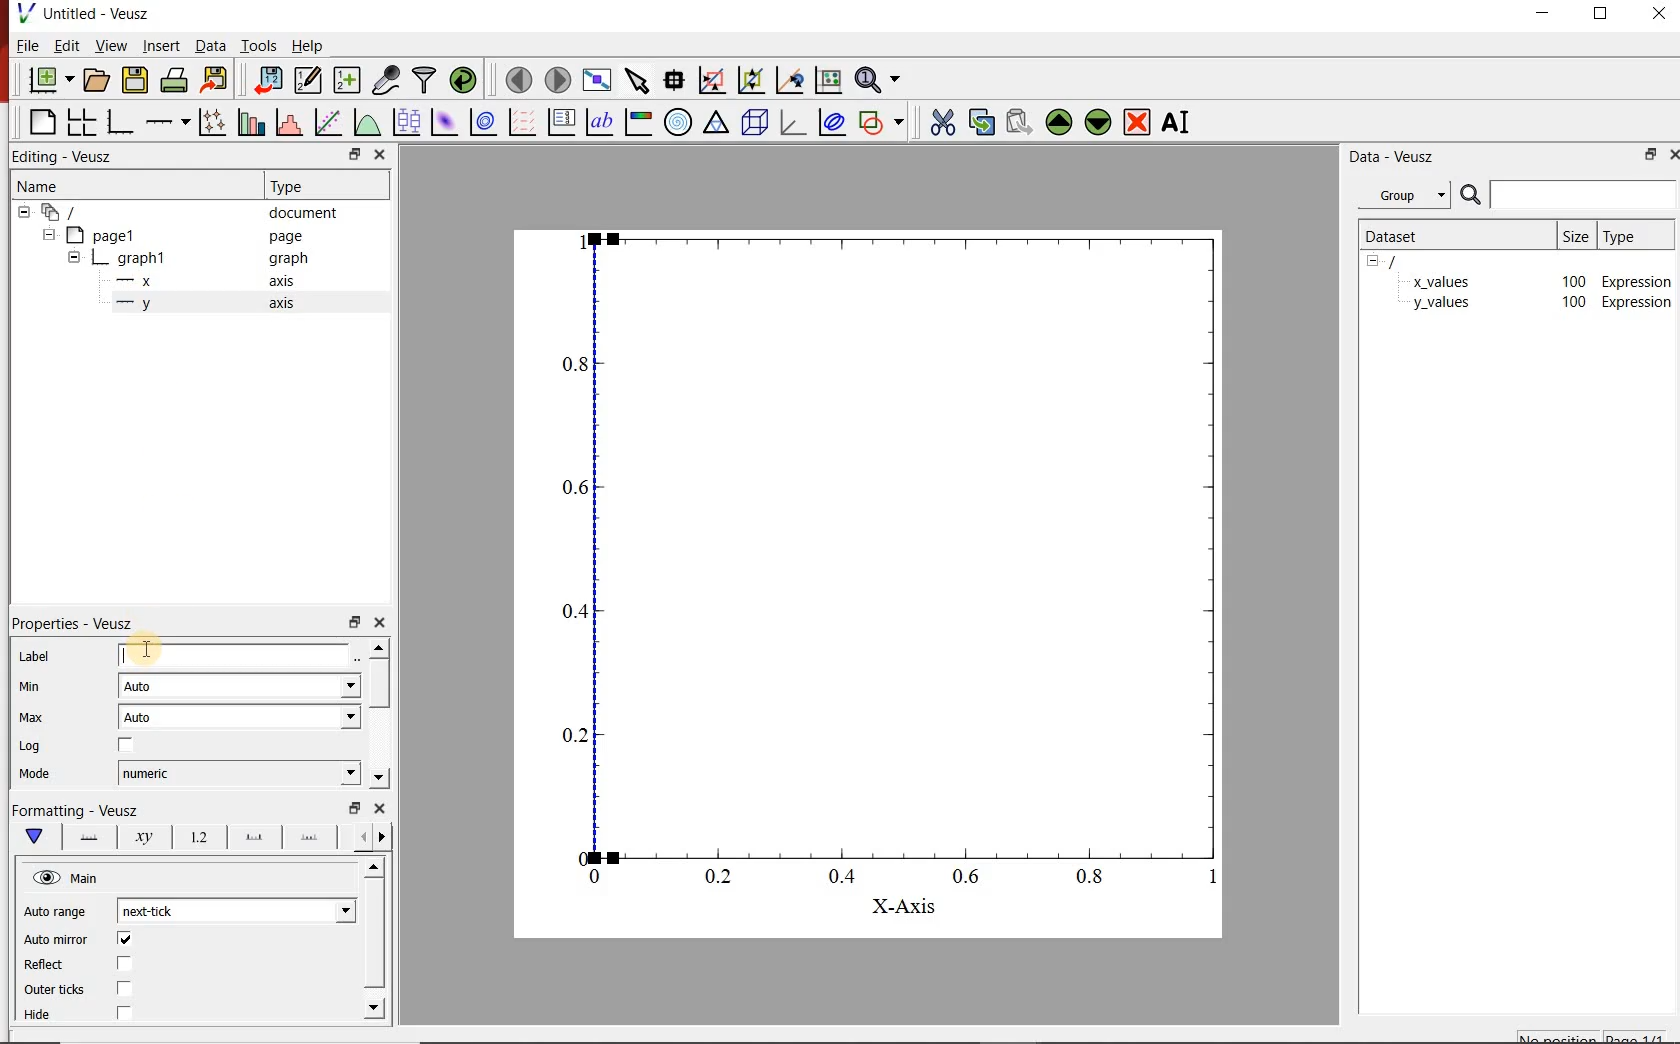  Describe the element at coordinates (261, 45) in the screenshot. I see `tools` at that location.